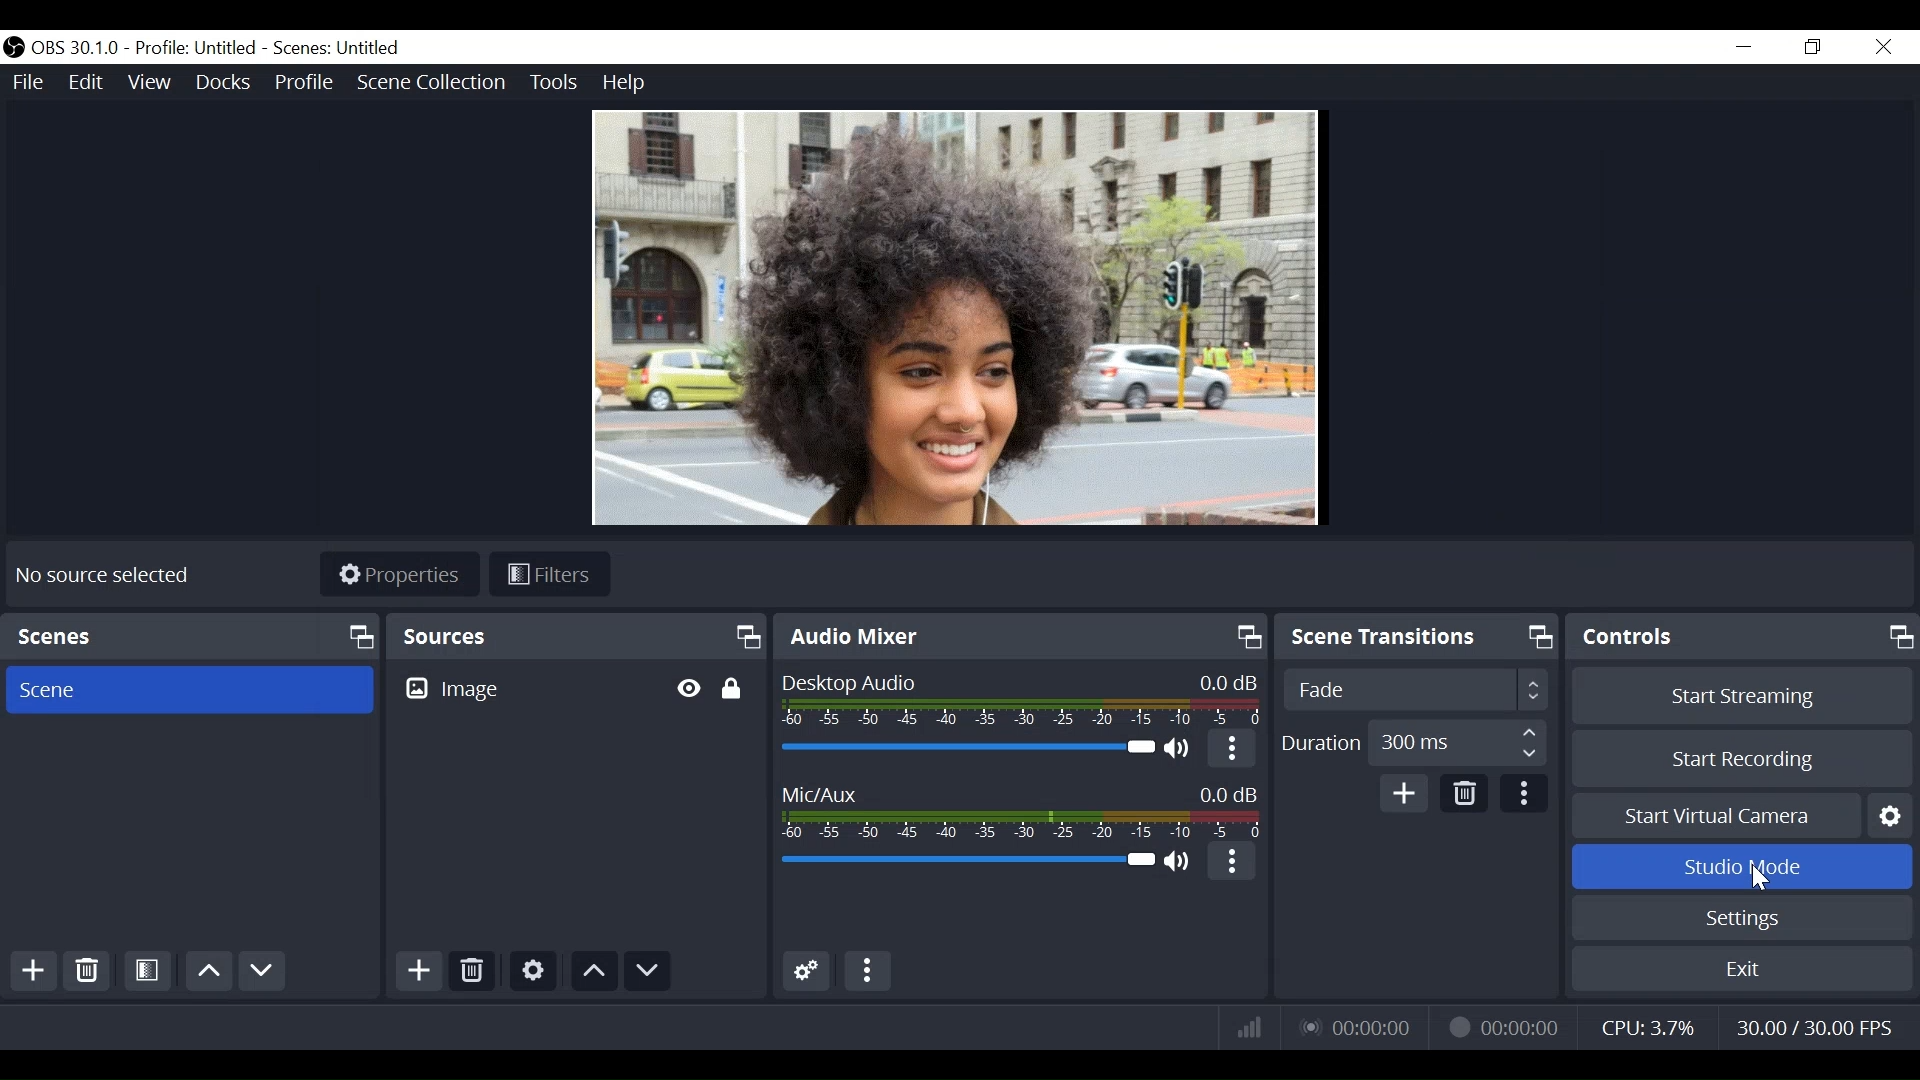 The width and height of the screenshot is (1920, 1080). I want to click on Settings, so click(535, 970).